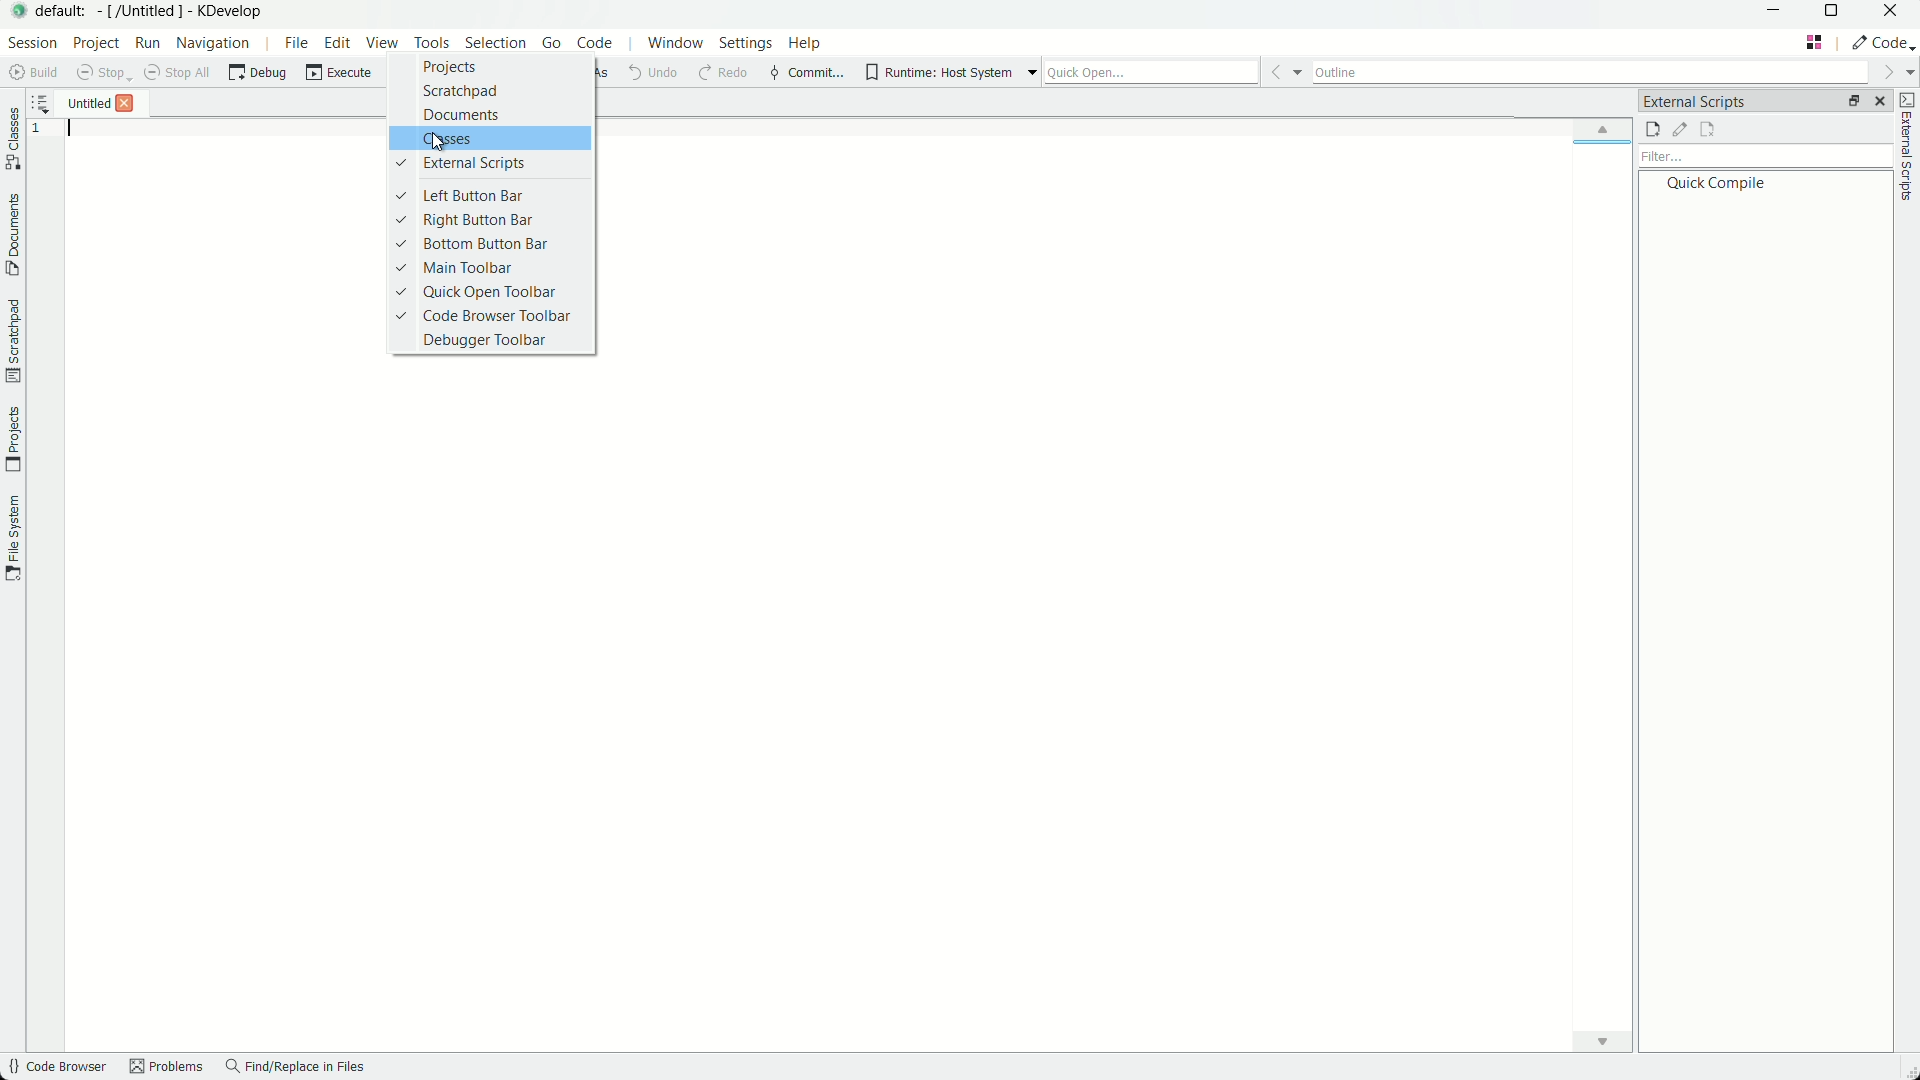 The width and height of the screenshot is (1920, 1080). What do you see at coordinates (230, 12) in the screenshot?
I see `kdevelop` at bounding box center [230, 12].